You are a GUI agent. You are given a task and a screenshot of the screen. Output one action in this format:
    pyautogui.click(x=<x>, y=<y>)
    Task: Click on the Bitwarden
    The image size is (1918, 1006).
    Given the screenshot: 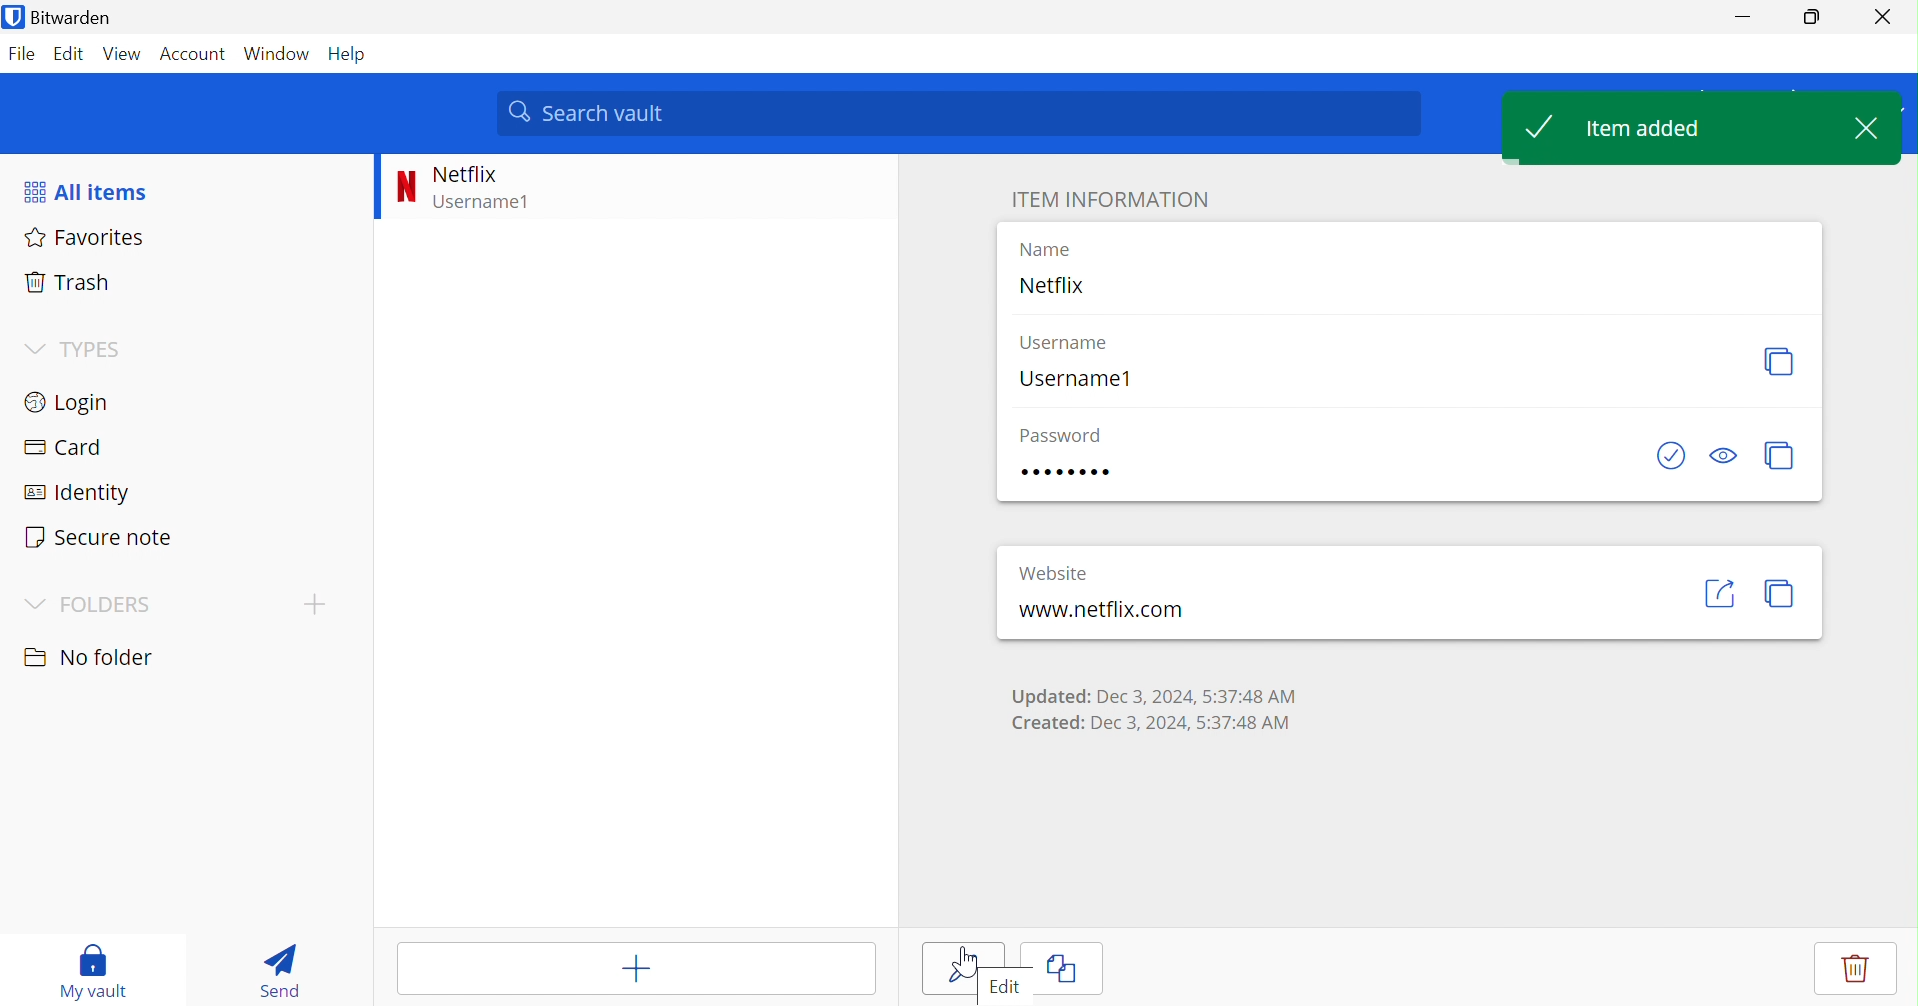 What is the action you would take?
    pyautogui.click(x=58, y=16)
    